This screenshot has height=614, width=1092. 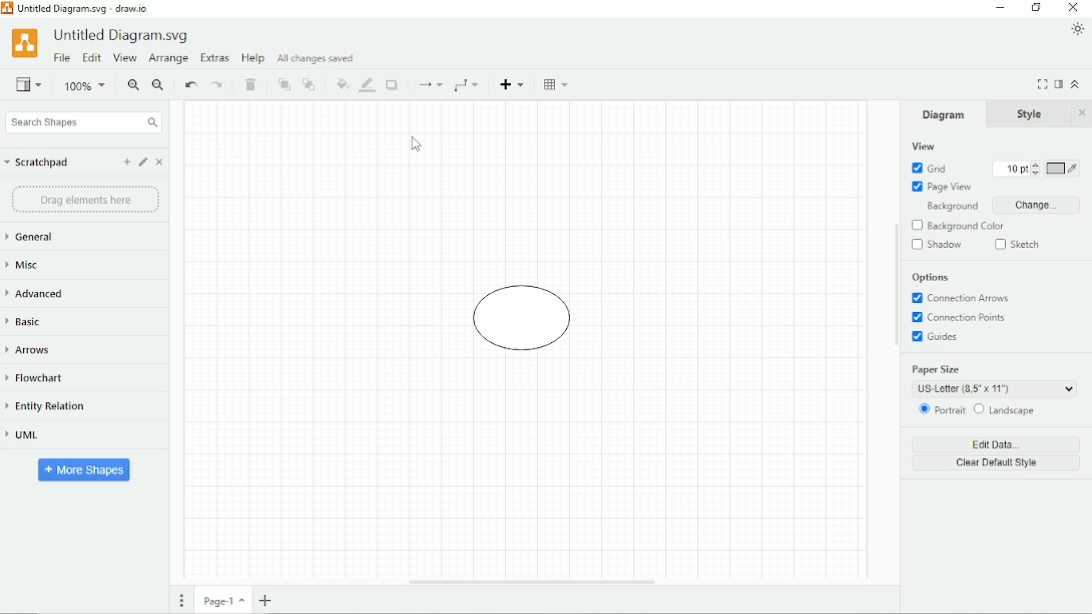 What do you see at coordinates (1041, 205) in the screenshot?
I see `Change` at bounding box center [1041, 205].